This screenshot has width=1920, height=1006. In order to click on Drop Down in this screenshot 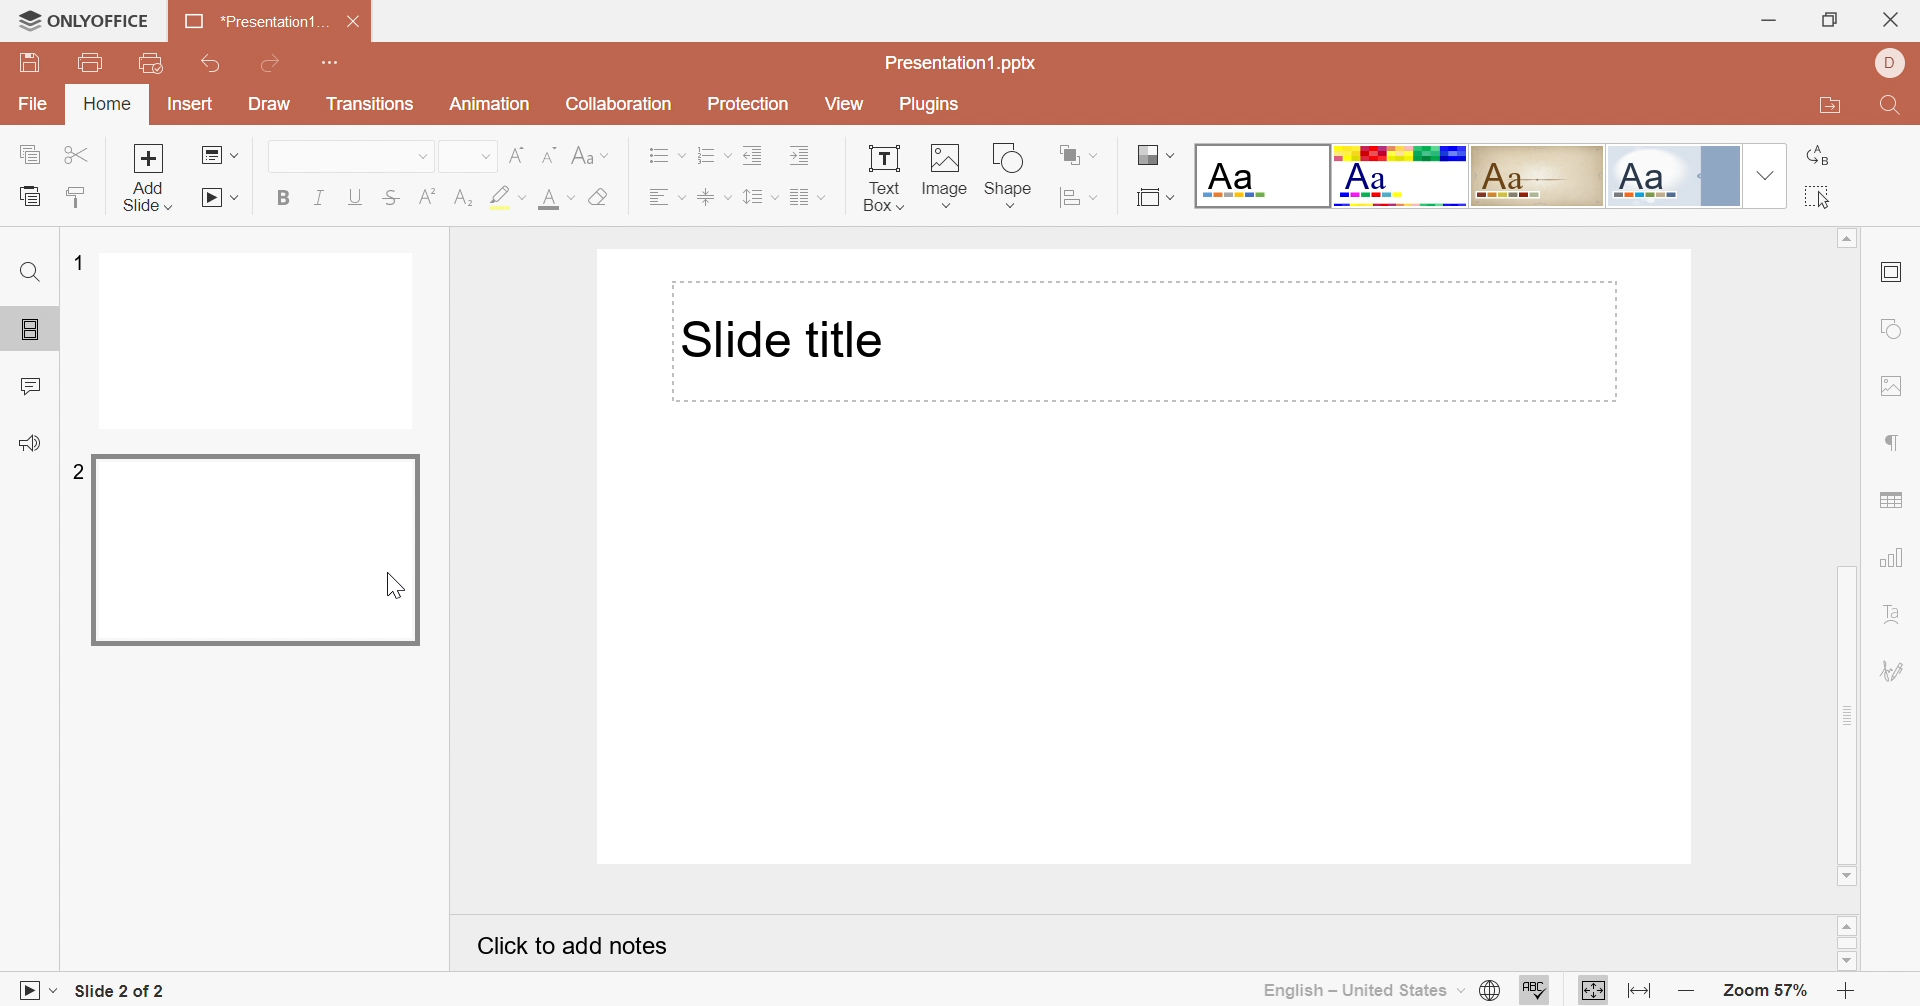, I will do `click(1765, 175)`.